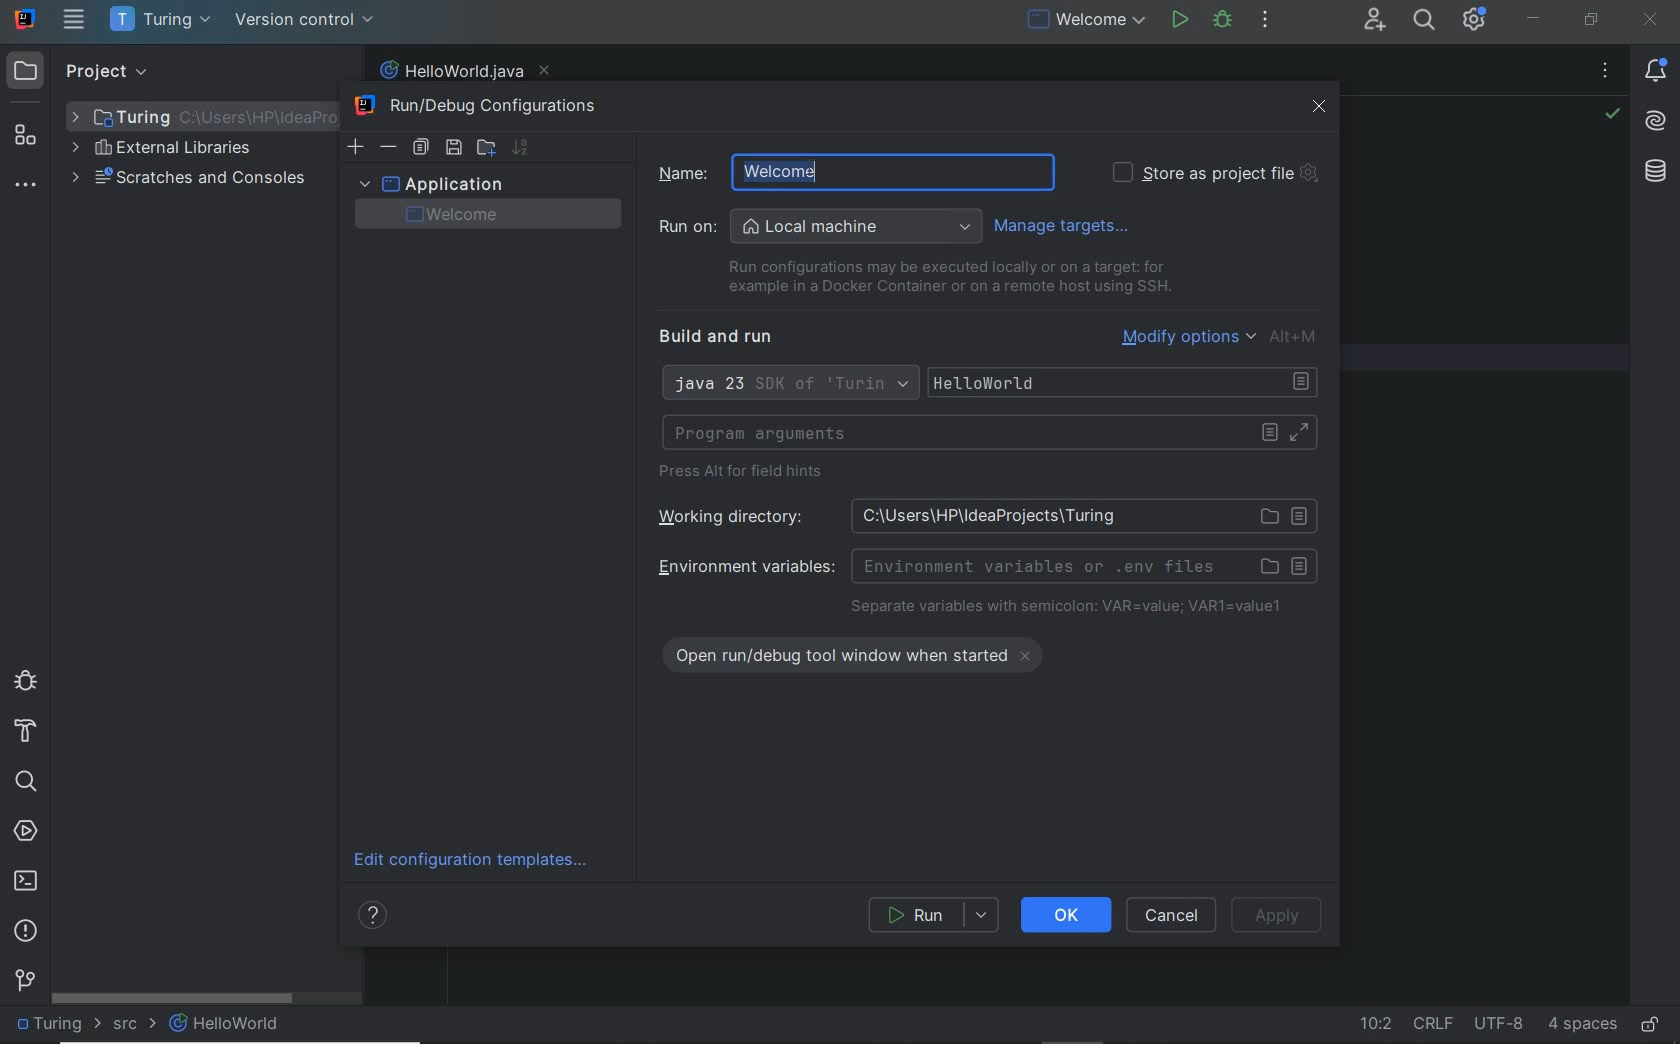 The width and height of the screenshot is (1680, 1044). What do you see at coordinates (389, 147) in the screenshot?
I see `REMOVE CONFIGURATION` at bounding box center [389, 147].